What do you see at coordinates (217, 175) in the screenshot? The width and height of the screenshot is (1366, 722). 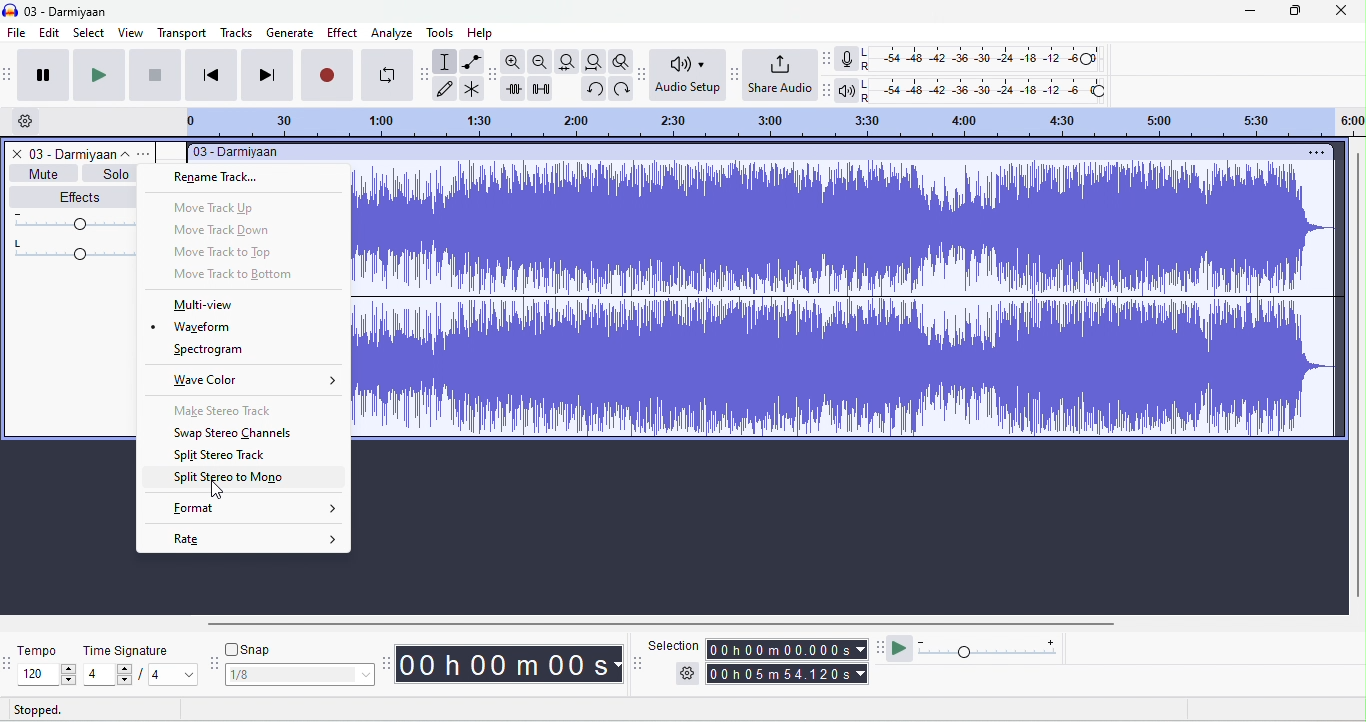 I see `rename track` at bounding box center [217, 175].